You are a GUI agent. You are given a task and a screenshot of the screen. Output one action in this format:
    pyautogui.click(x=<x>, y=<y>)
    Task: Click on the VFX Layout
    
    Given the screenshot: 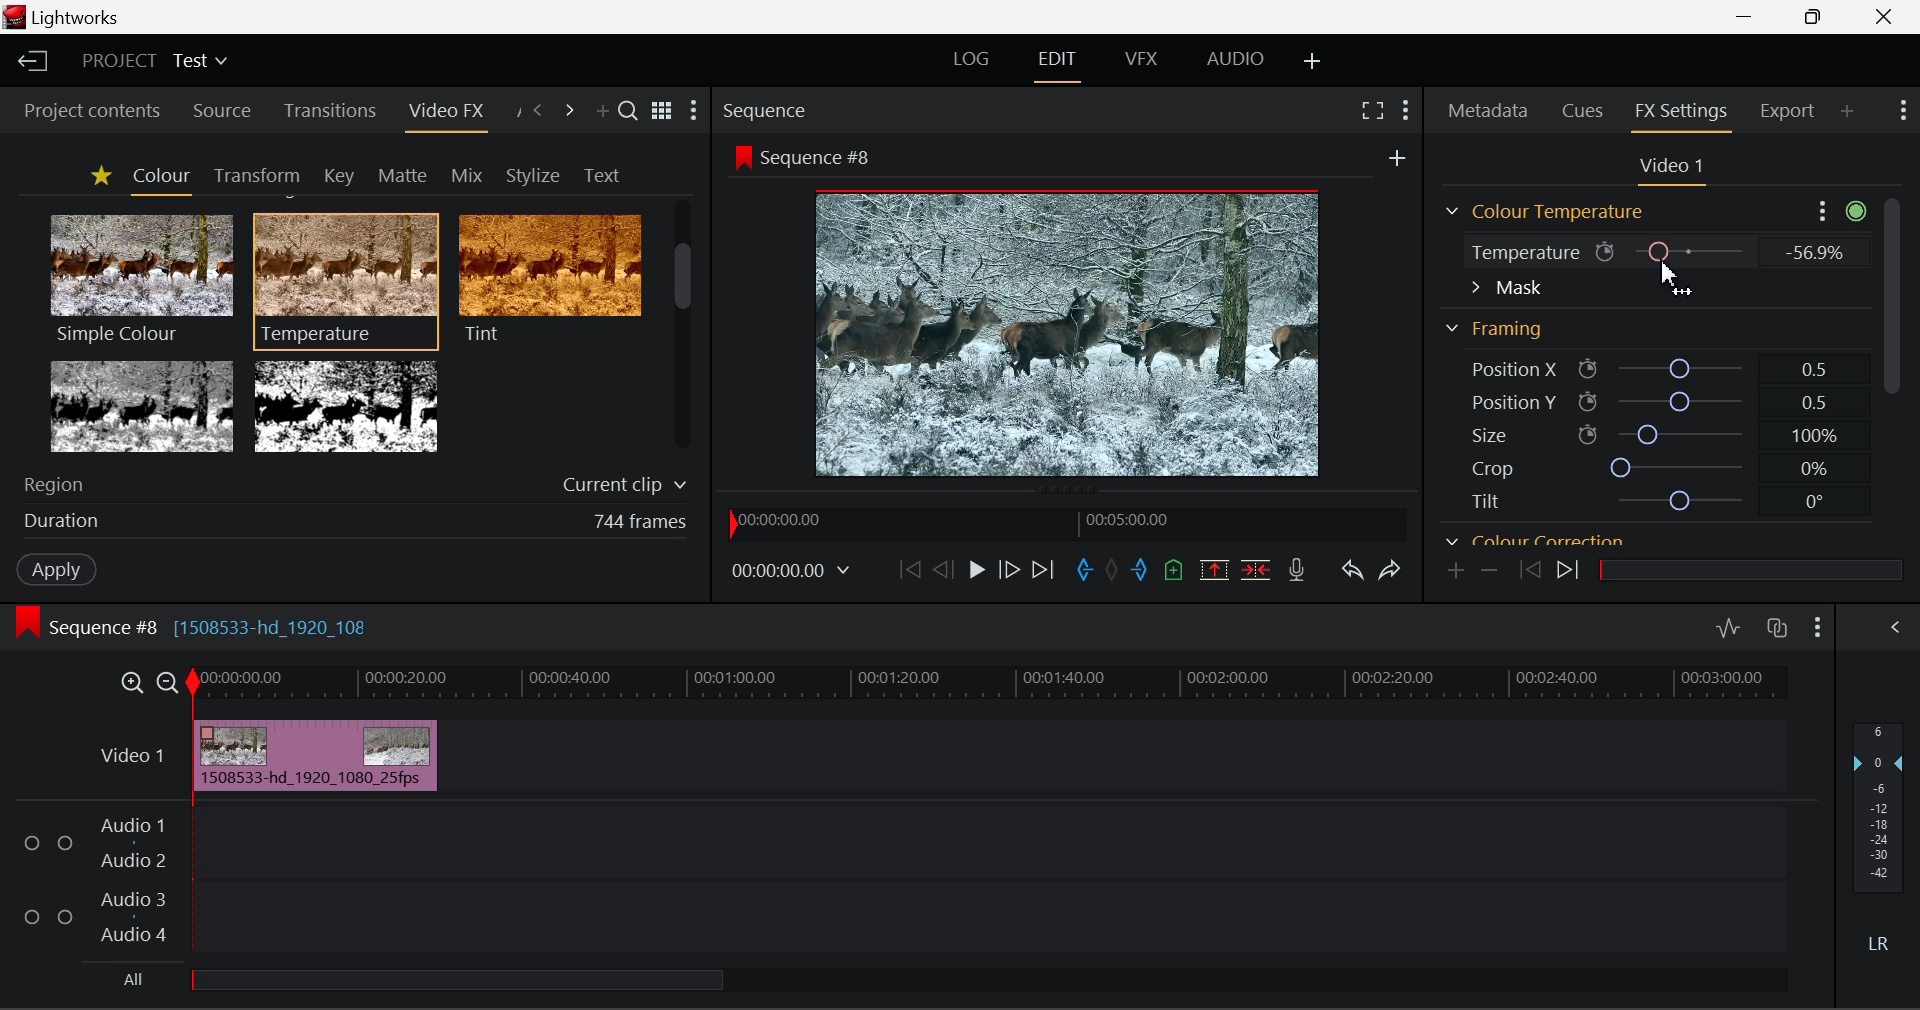 What is the action you would take?
    pyautogui.click(x=1139, y=61)
    